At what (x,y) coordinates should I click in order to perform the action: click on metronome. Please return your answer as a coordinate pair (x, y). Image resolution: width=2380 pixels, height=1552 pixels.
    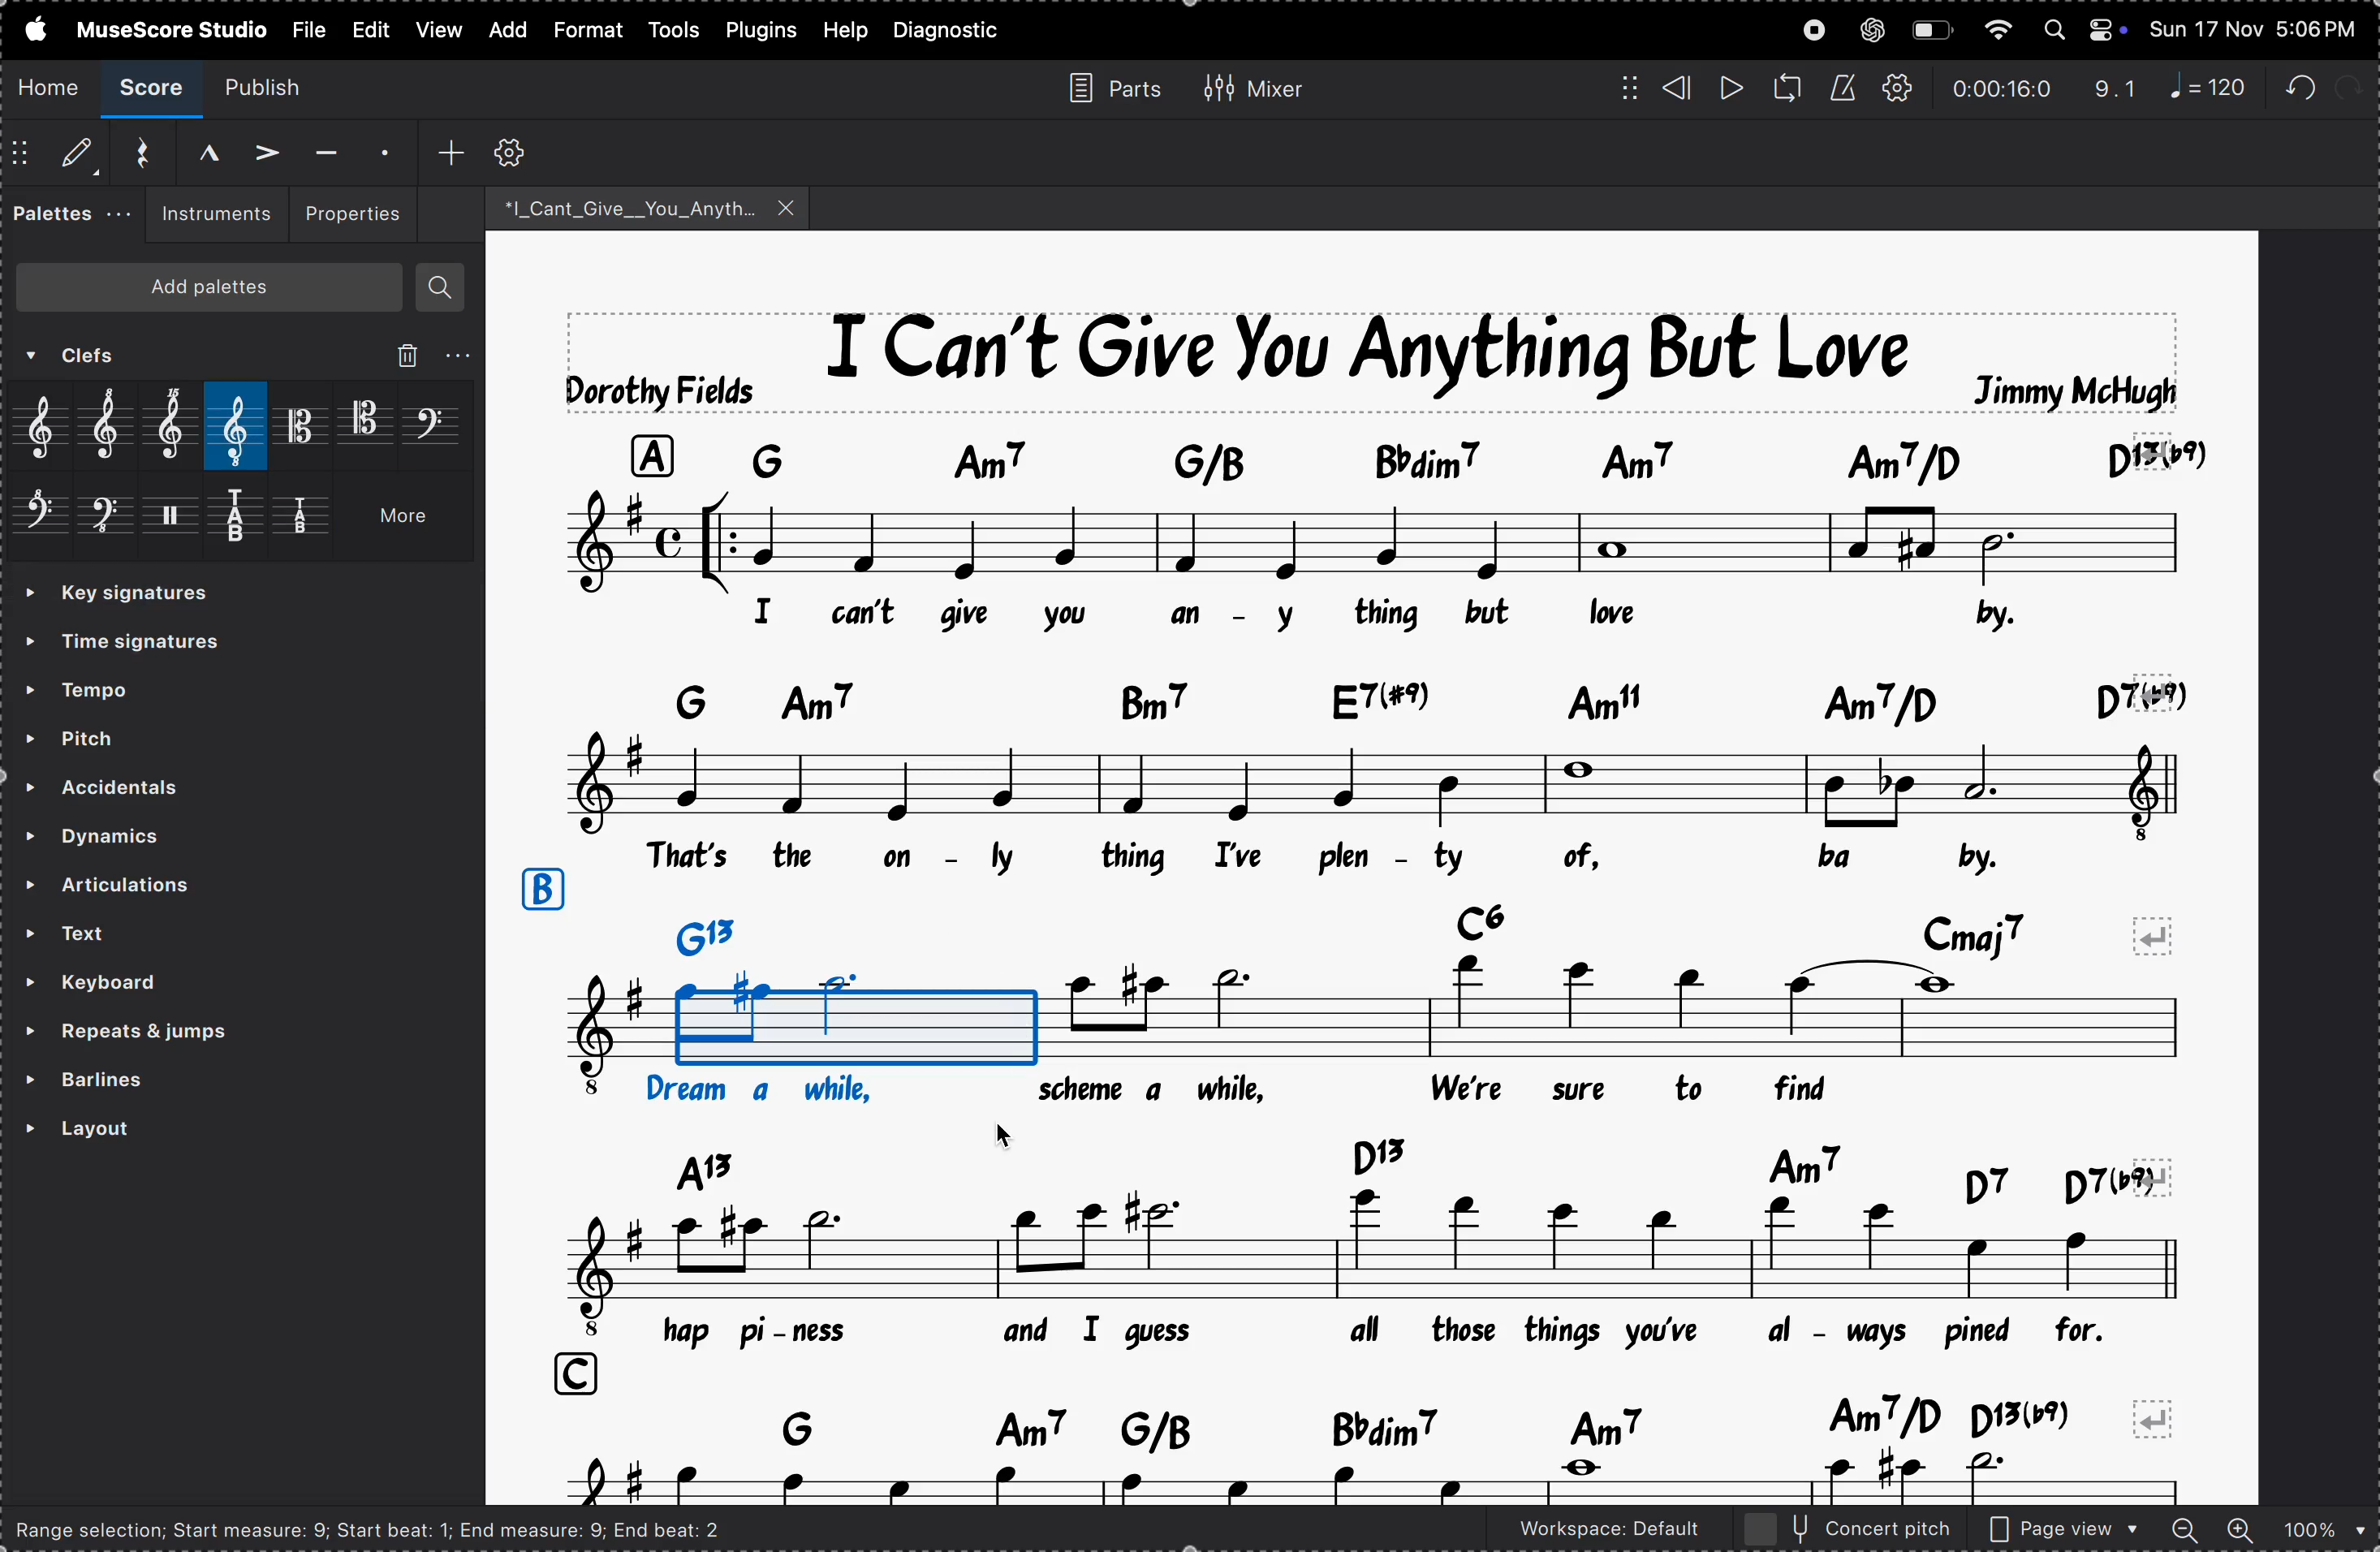
    Looking at the image, I should click on (1842, 89).